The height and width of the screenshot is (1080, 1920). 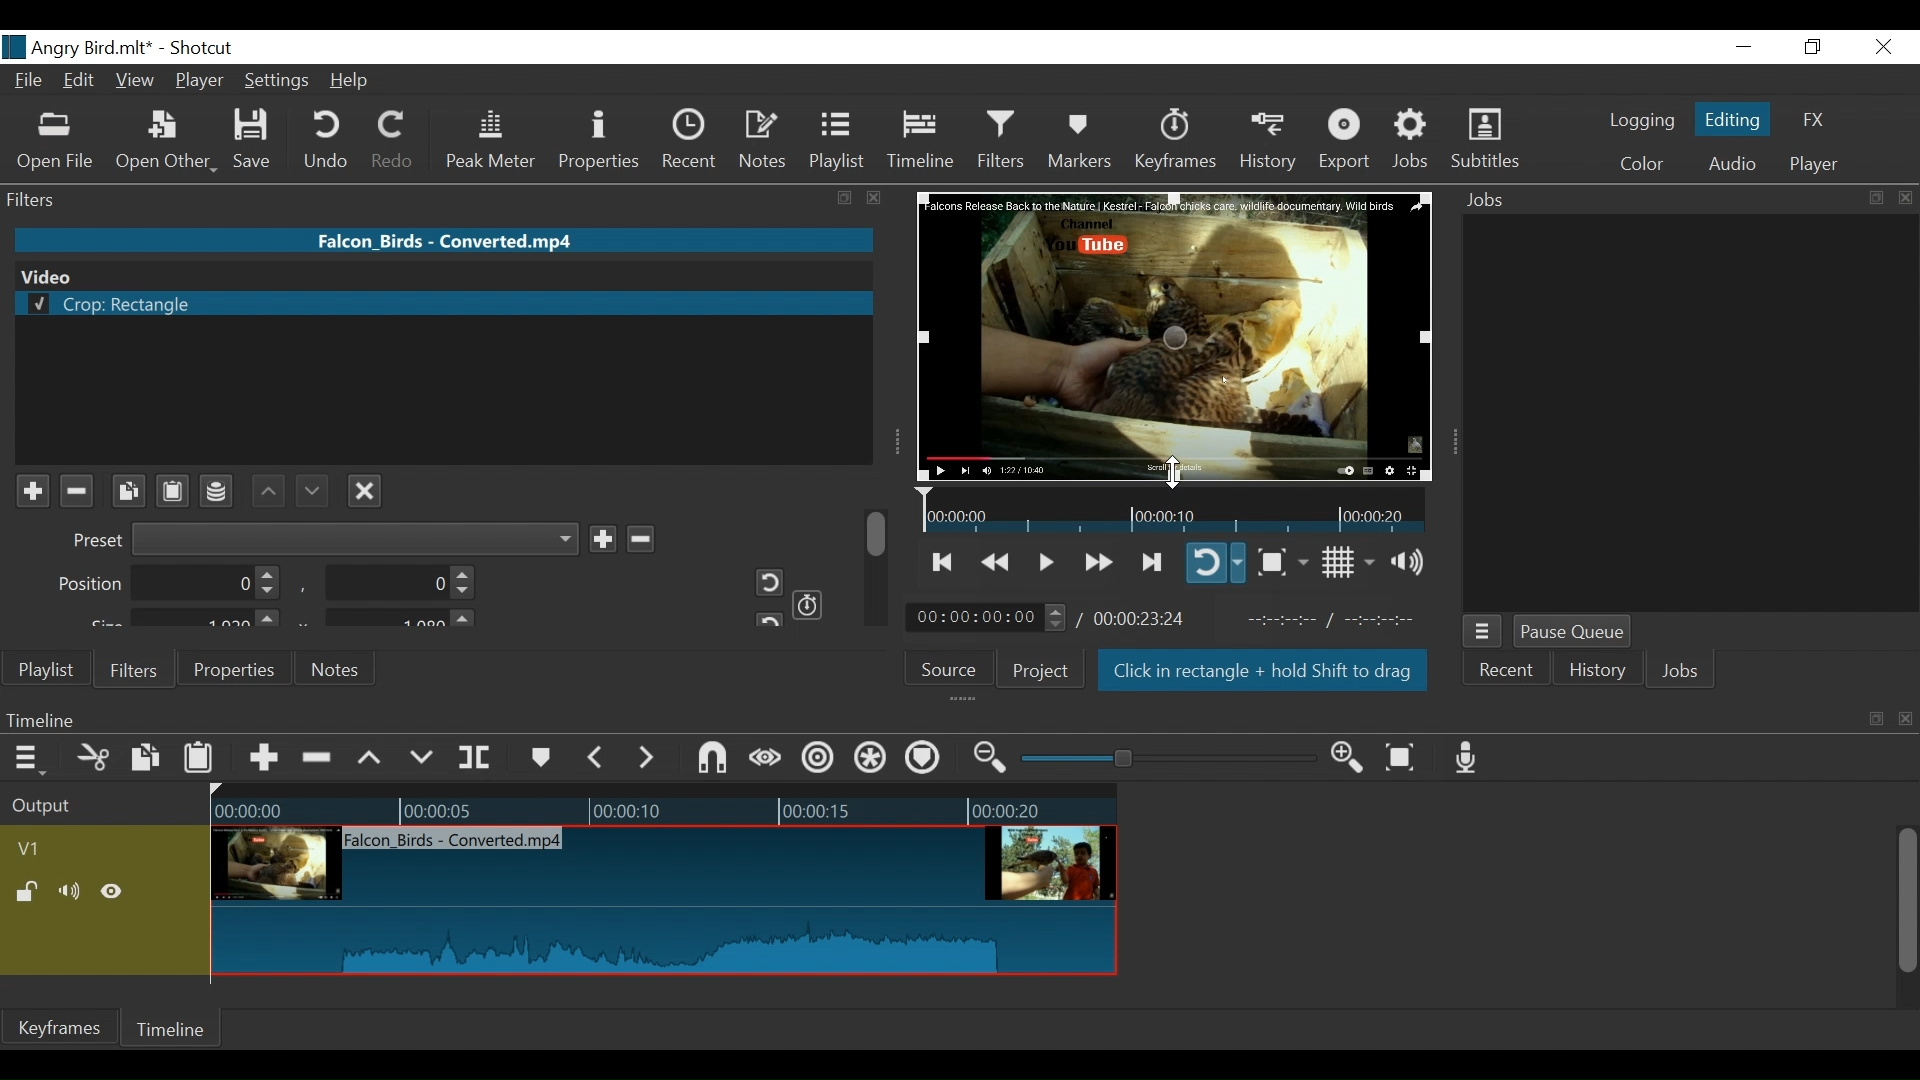 What do you see at coordinates (112, 895) in the screenshot?
I see `Hide` at bounding box center [112, 895].